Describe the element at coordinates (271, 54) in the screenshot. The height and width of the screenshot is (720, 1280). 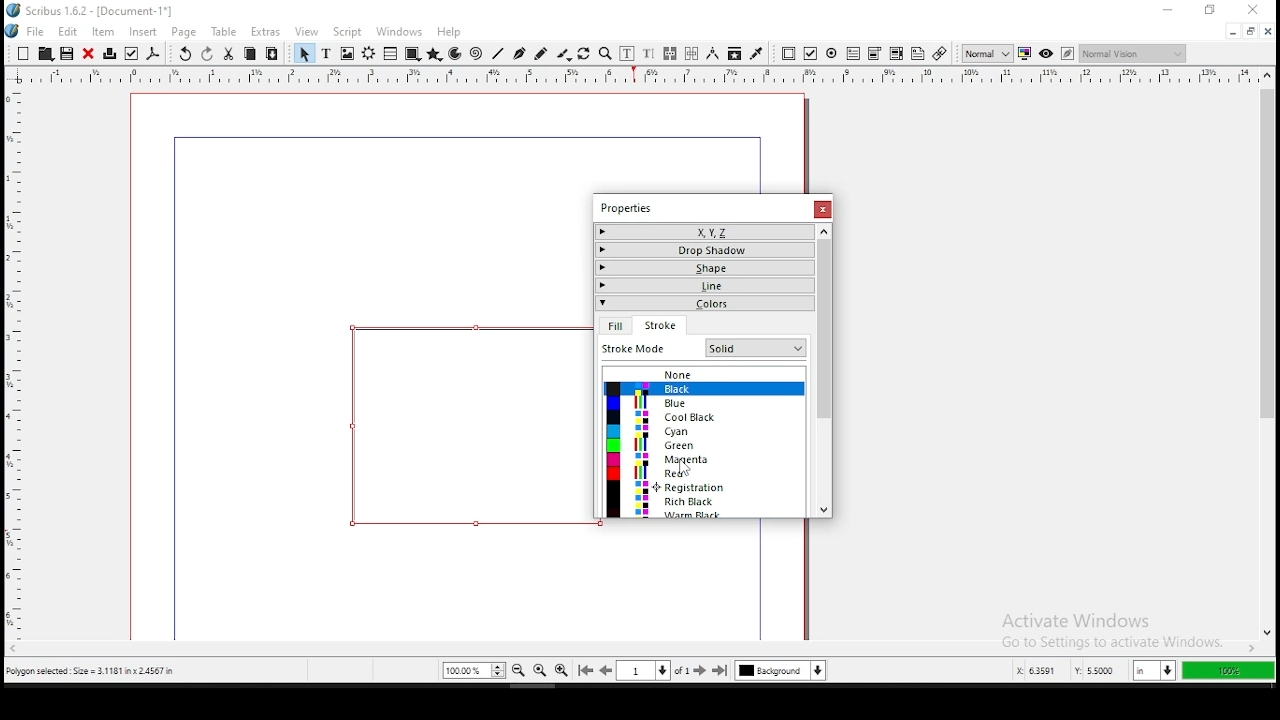
I see `paste` at that location.